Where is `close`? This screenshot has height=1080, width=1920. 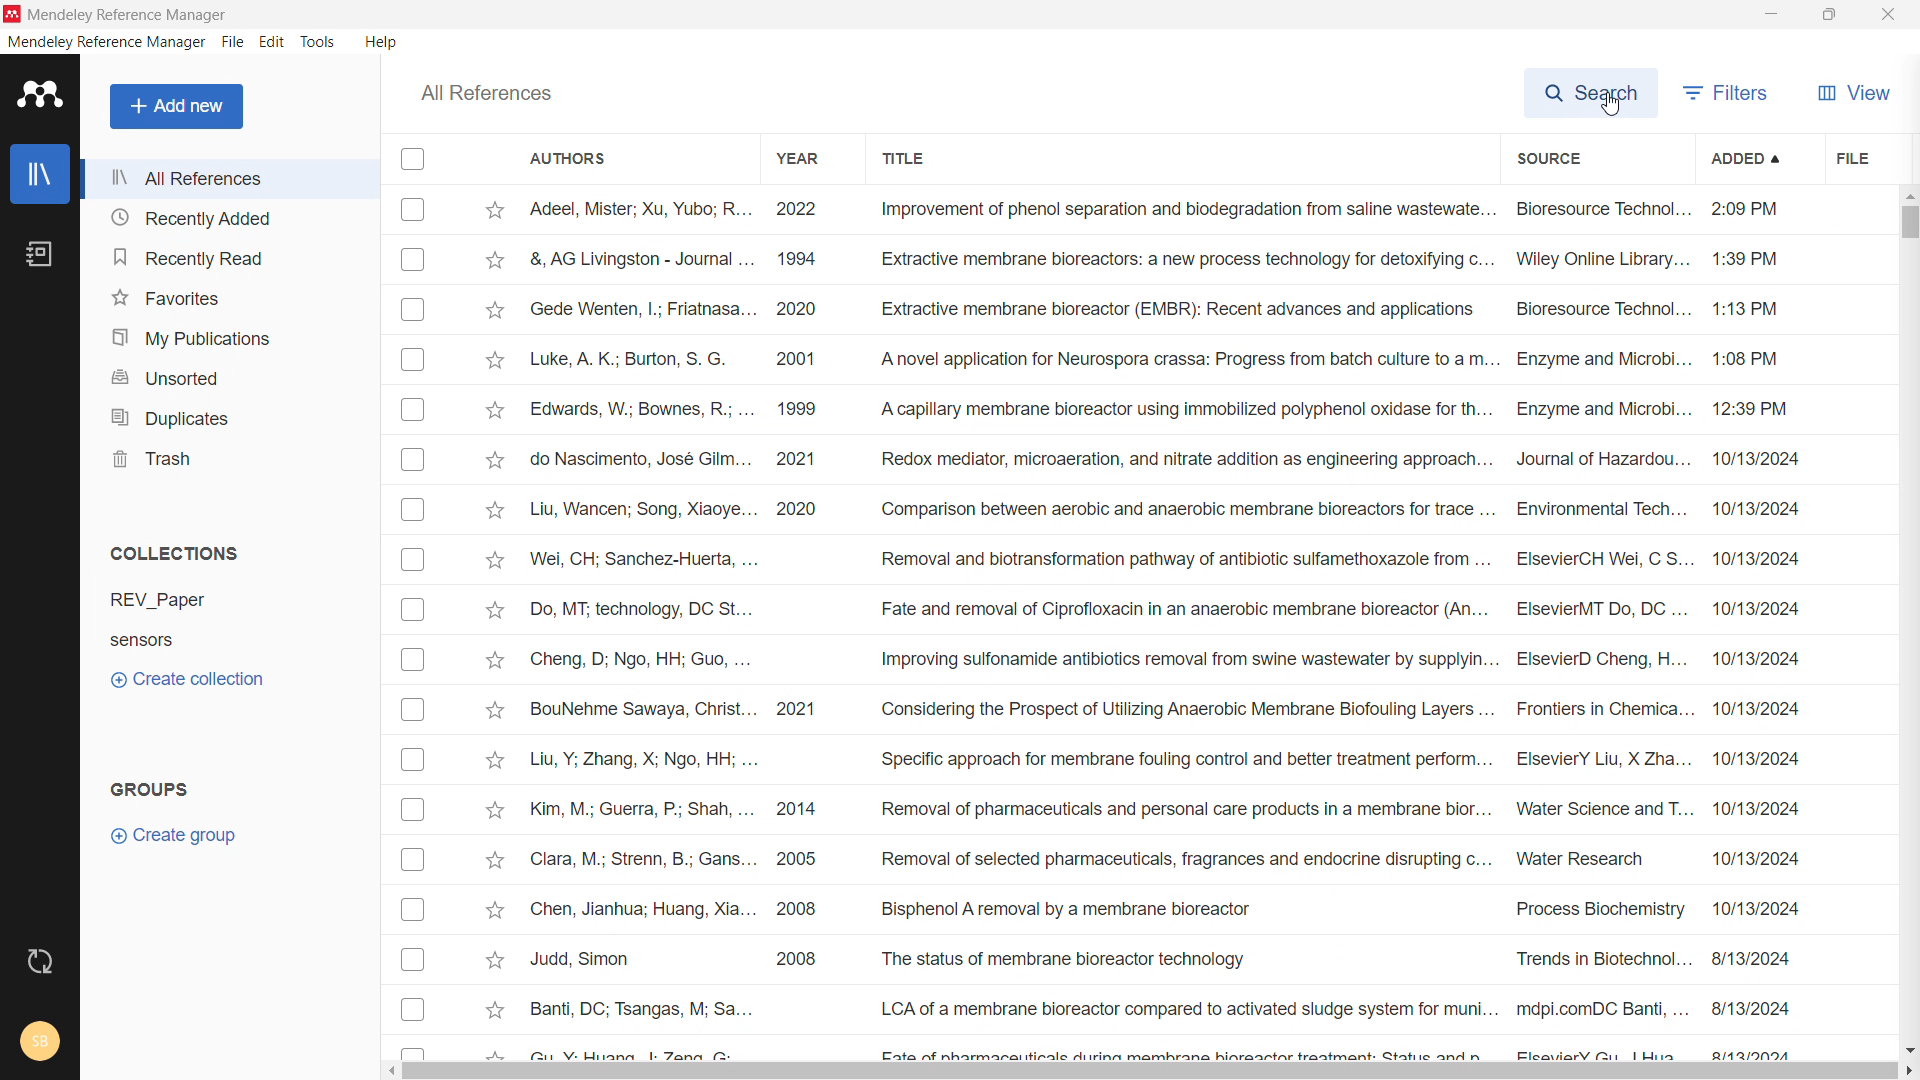 close is located at coordinates (1889, 14).